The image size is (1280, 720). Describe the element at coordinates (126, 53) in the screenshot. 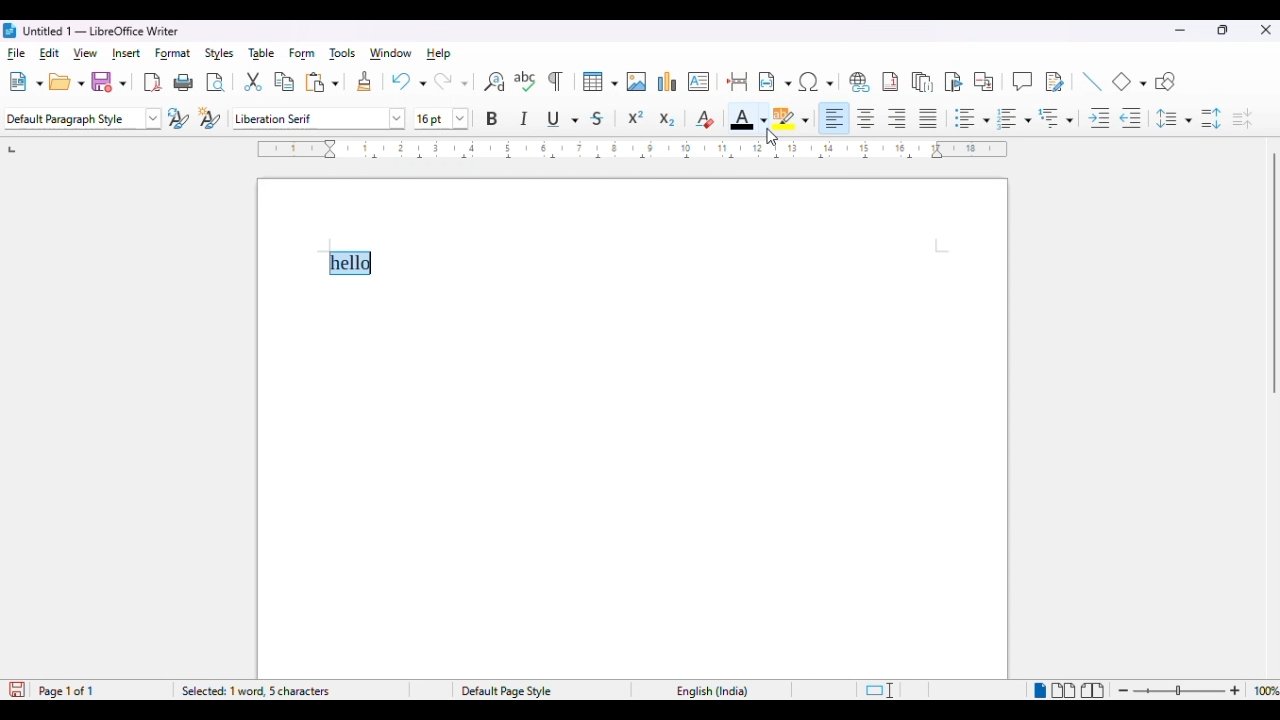

I see `insert` at that location.